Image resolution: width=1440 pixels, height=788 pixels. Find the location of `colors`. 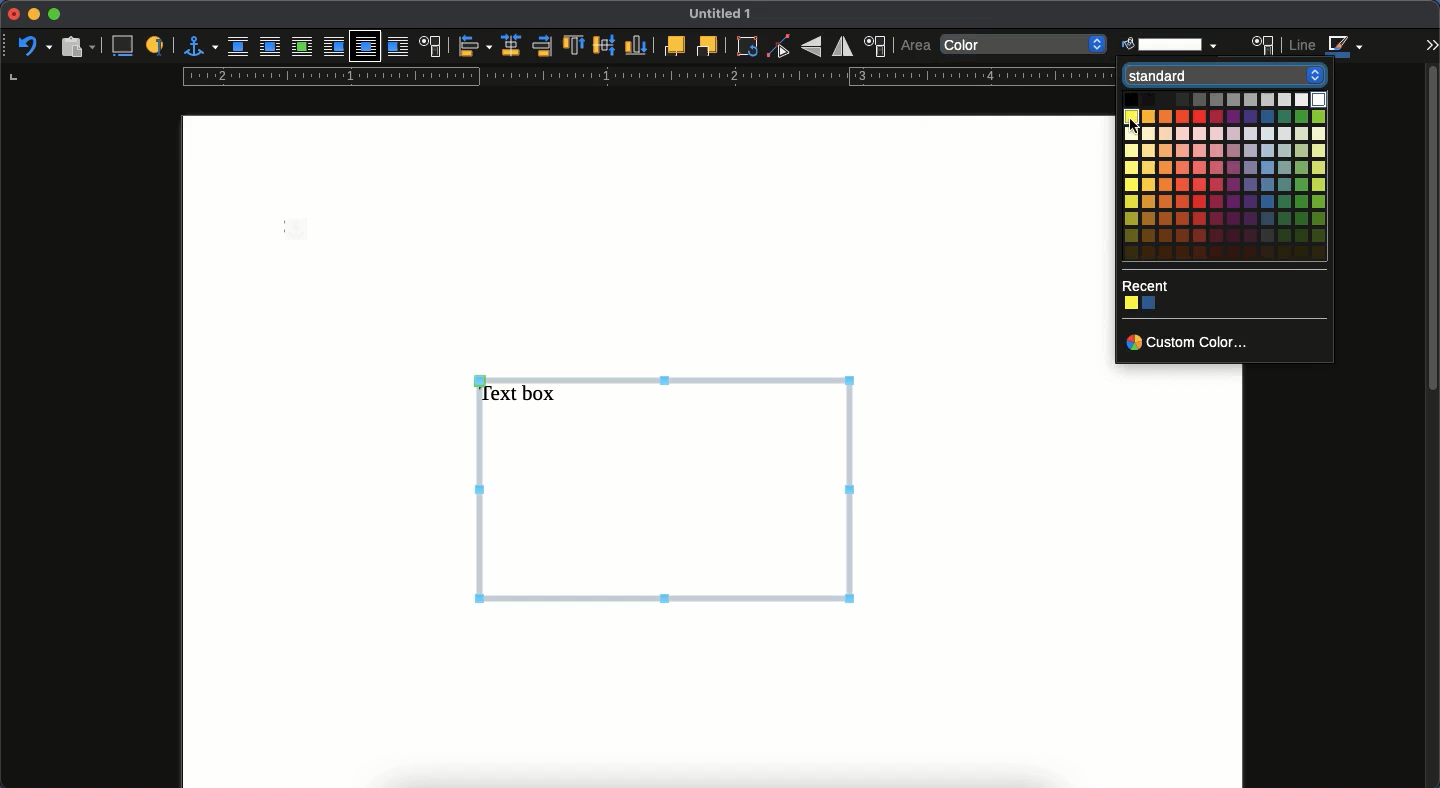

colors is located at coordinates (1242, 177).